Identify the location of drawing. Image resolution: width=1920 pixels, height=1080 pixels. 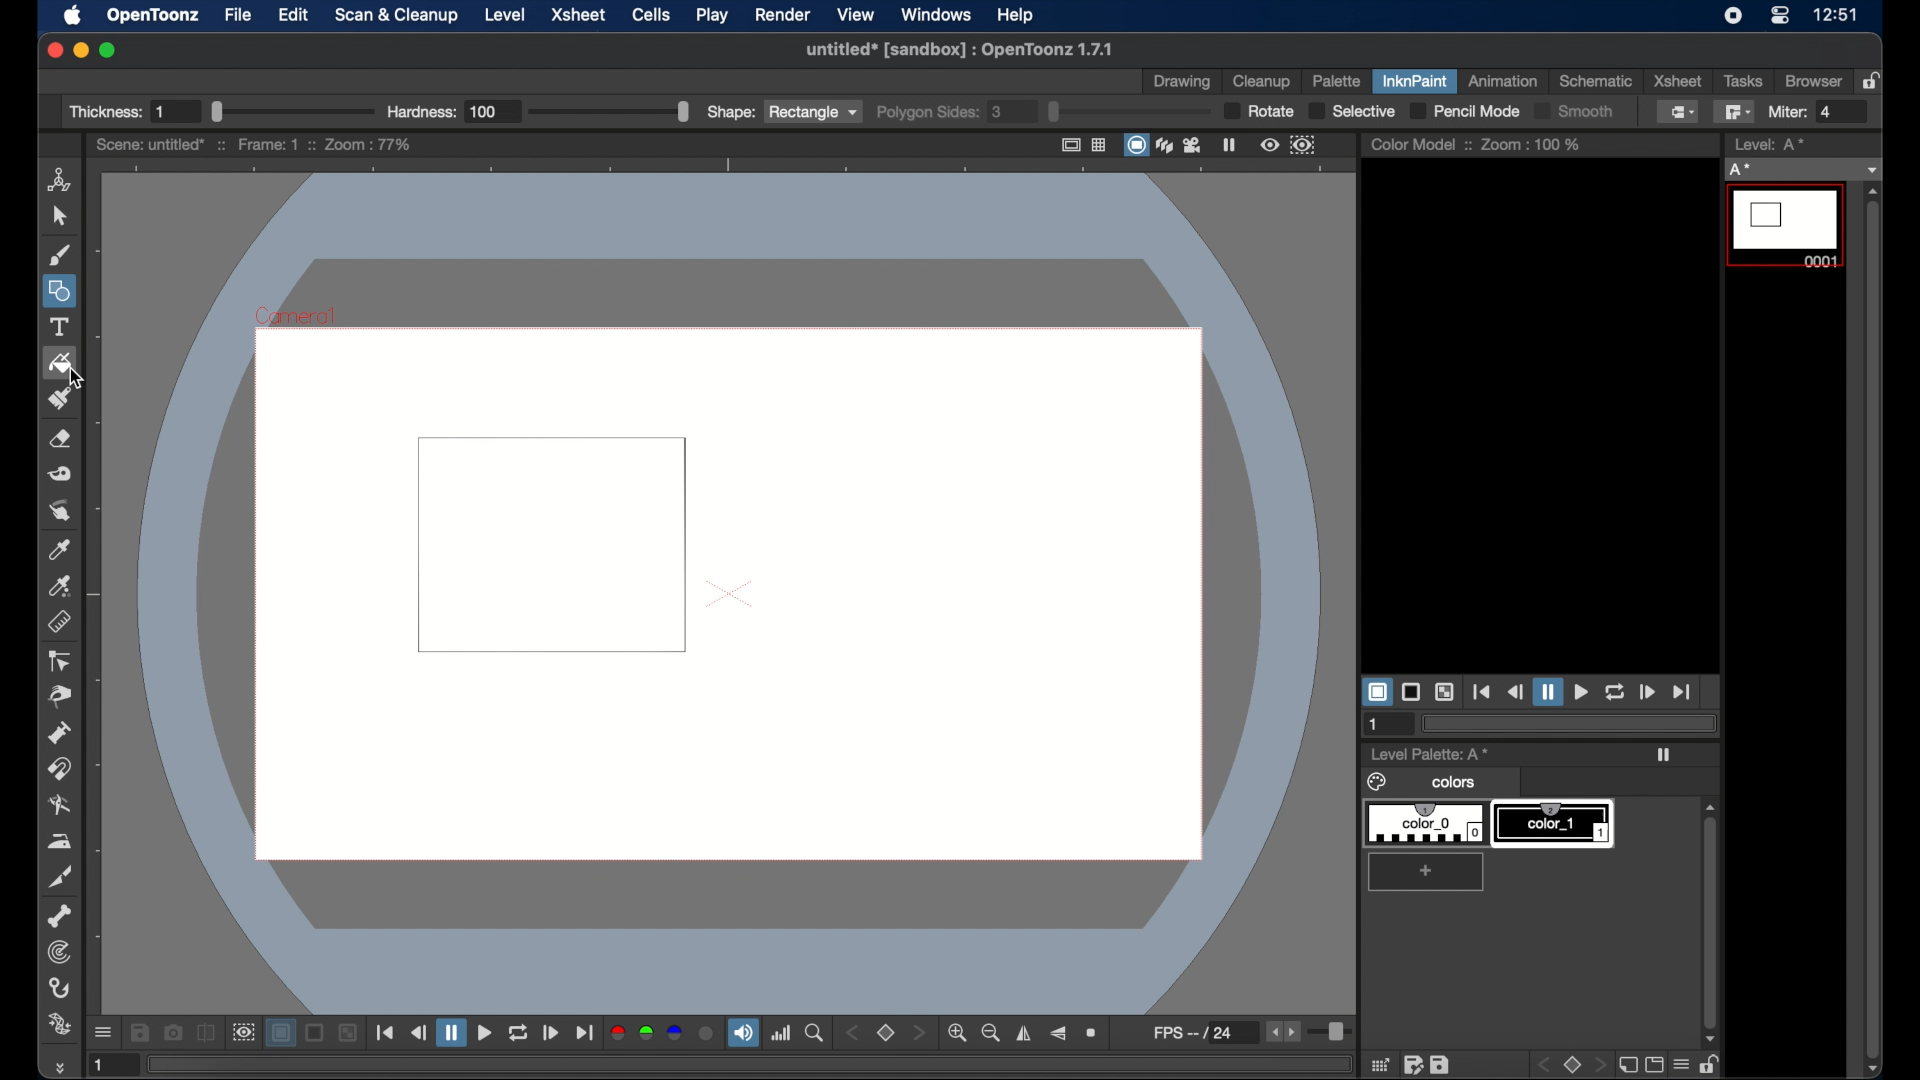
(1182, 83).